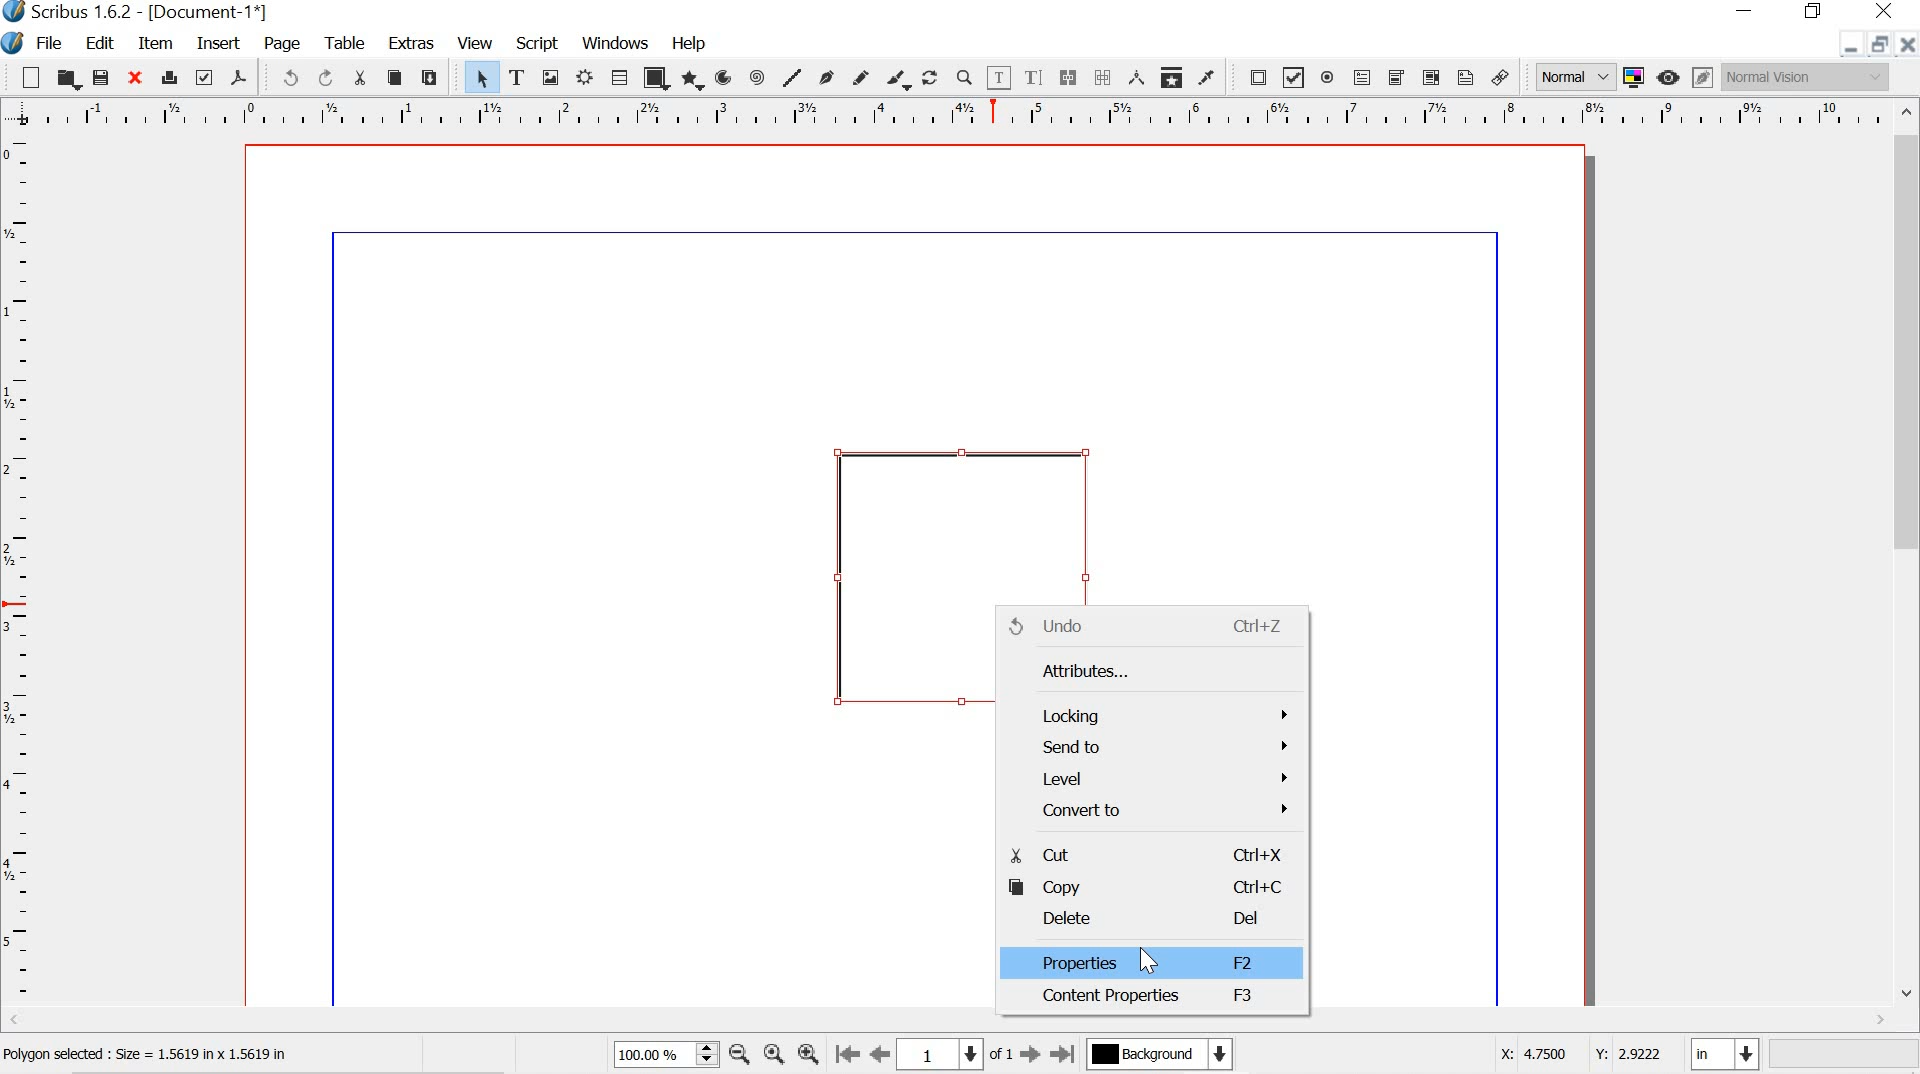  I want to click on toggle color management system, so click(1633, 78).